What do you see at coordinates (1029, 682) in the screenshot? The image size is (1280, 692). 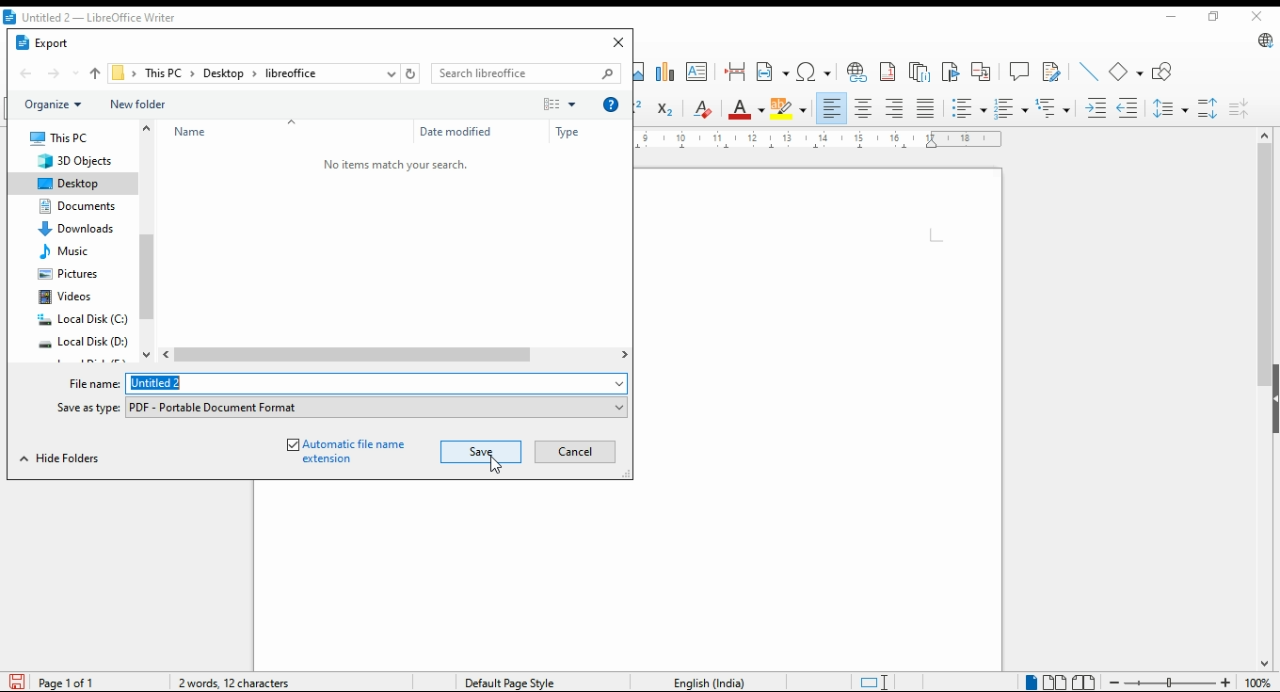 I see `singlepage view` at bounding box center [1029, 682].